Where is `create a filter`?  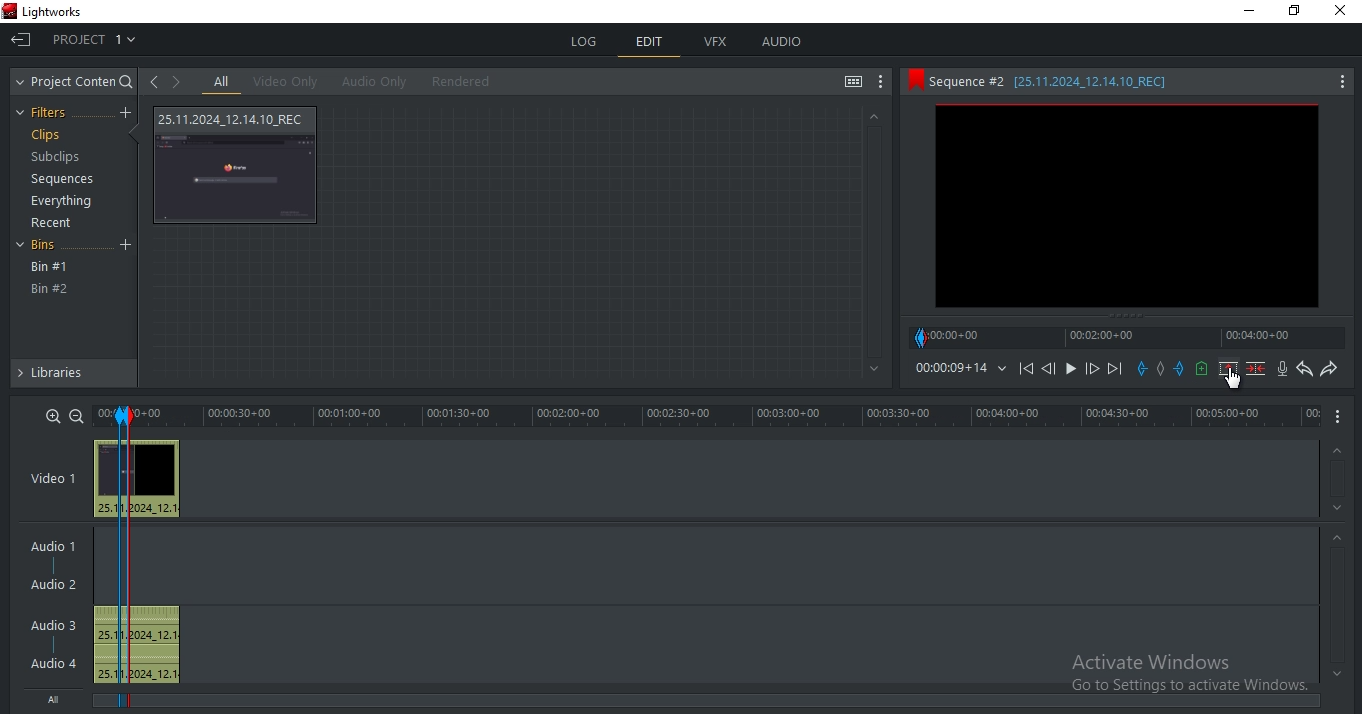 create a filter is located at coordinates (125, 113).